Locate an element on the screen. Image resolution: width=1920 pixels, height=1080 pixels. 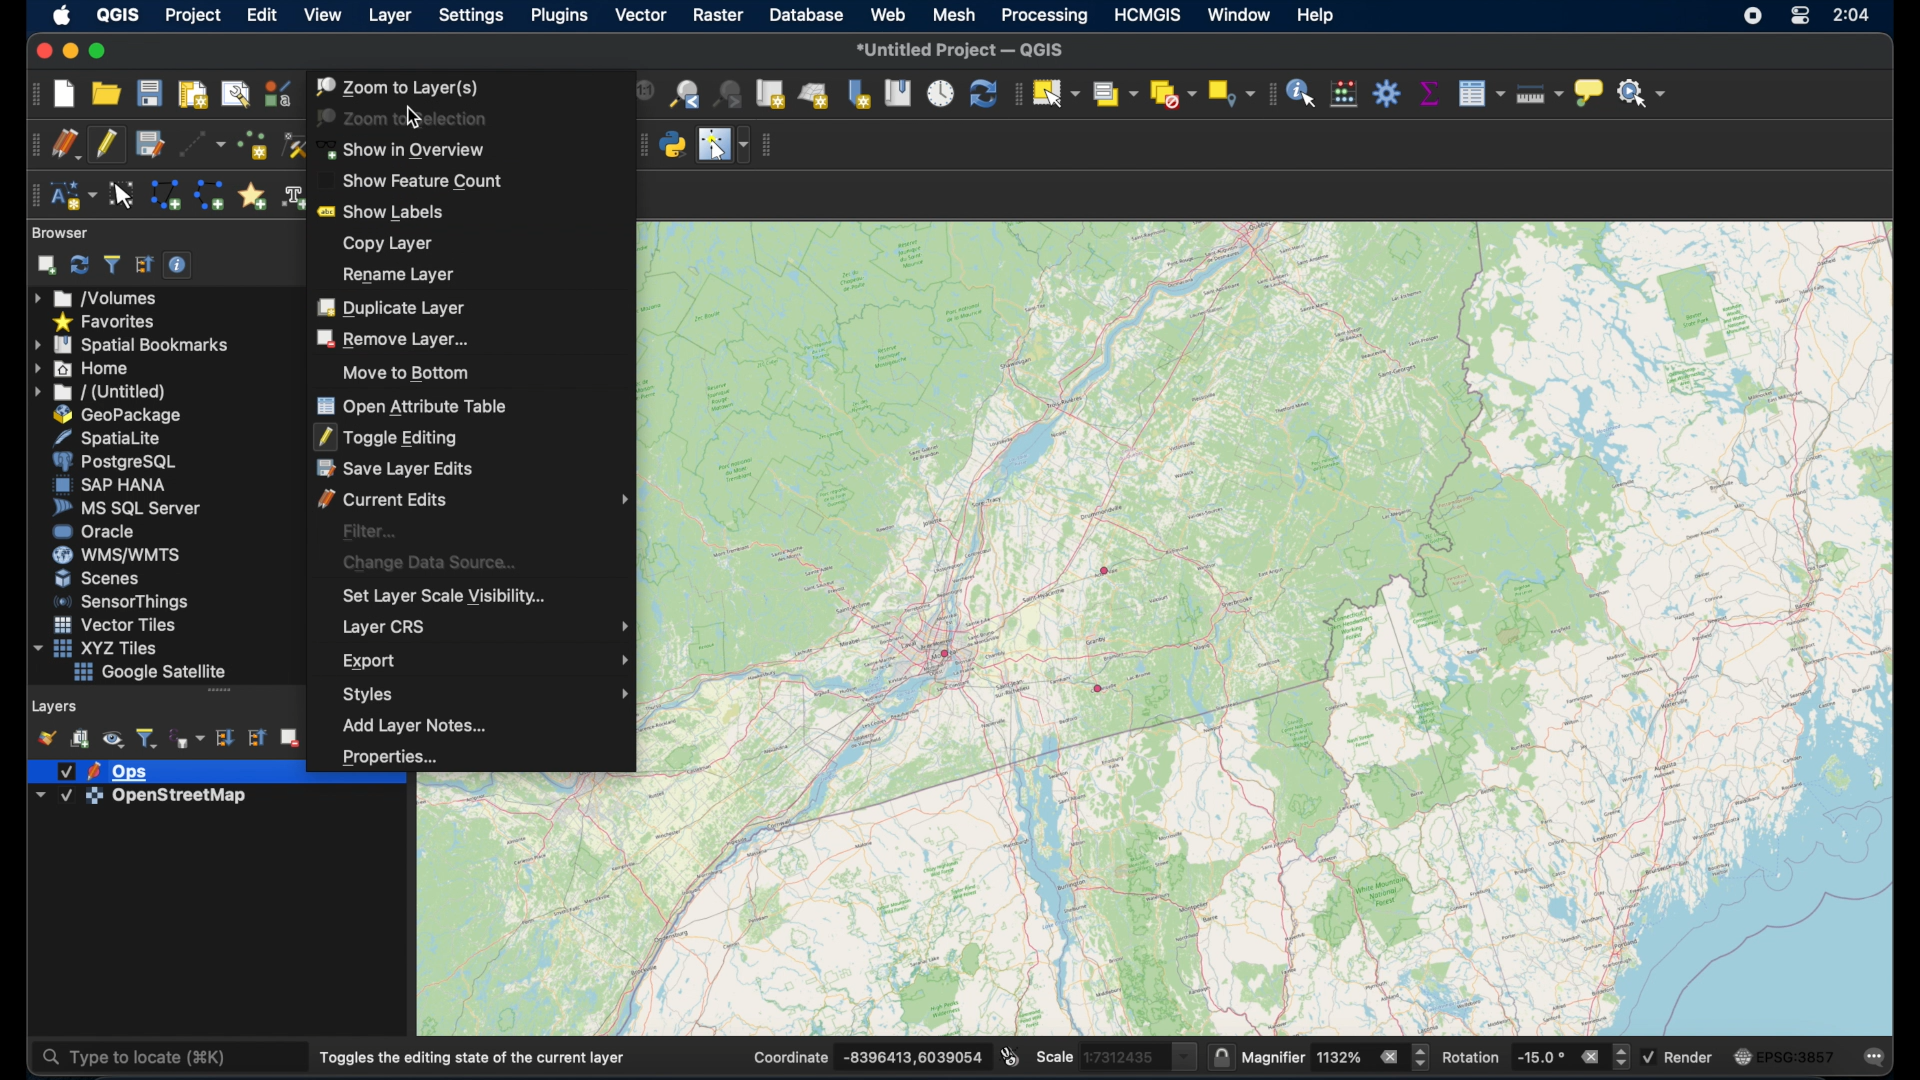
show spatial bookmarks is located at coordinates (900, 94).